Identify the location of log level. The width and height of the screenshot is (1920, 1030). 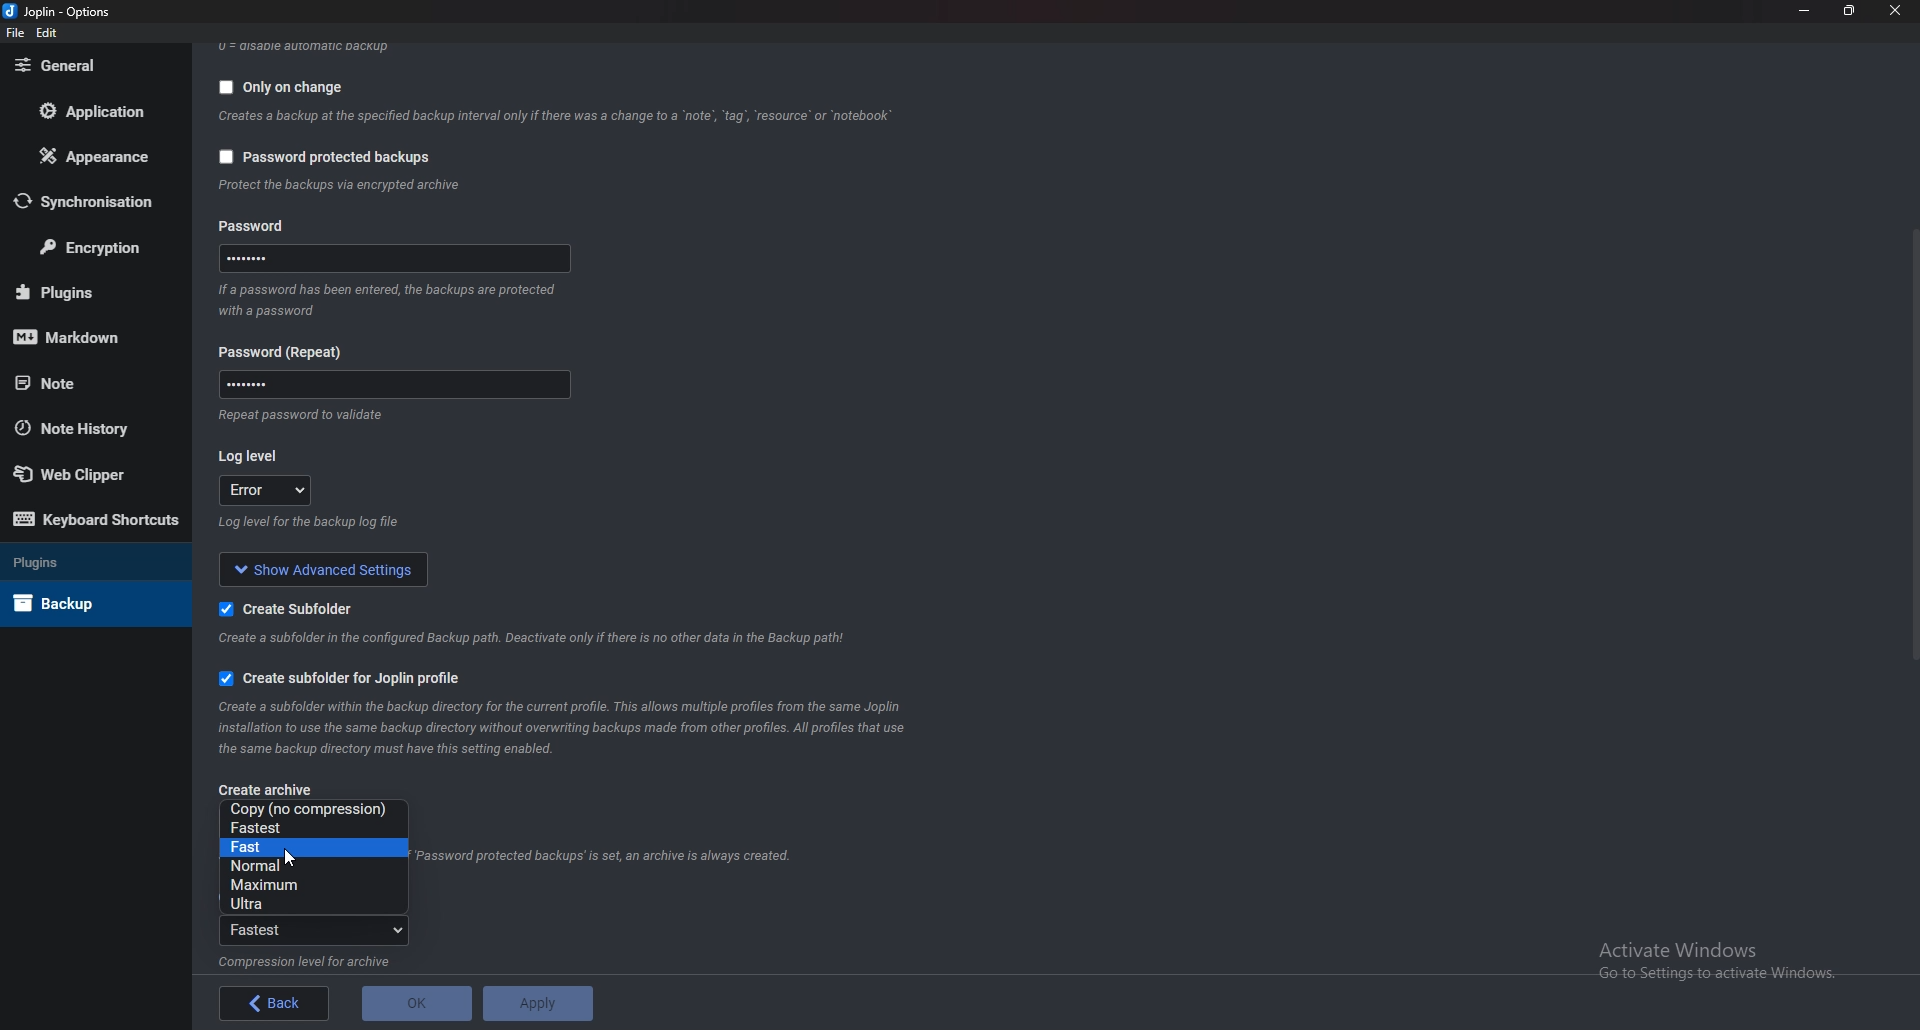
(265, 491).